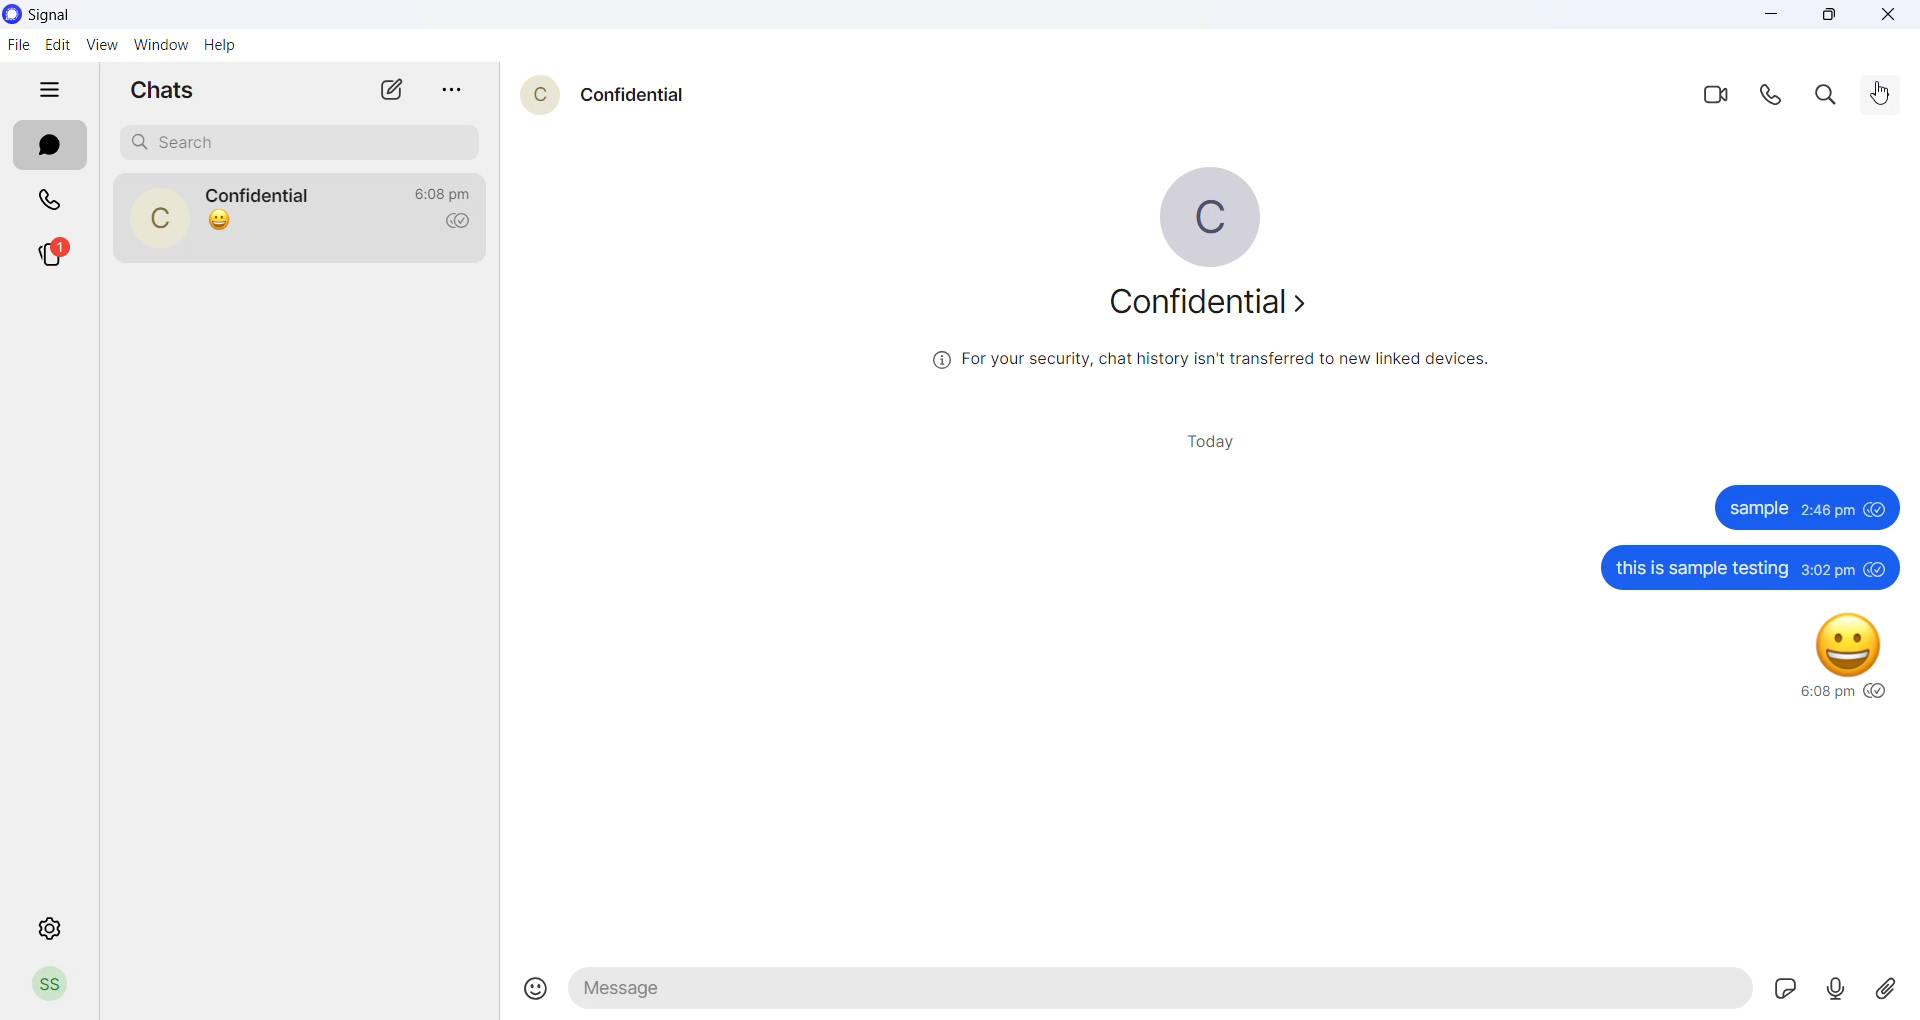  What do you see at coordinates (260, 192) in the screenshot?
I see `contact name` at bounding box center [260, 192].